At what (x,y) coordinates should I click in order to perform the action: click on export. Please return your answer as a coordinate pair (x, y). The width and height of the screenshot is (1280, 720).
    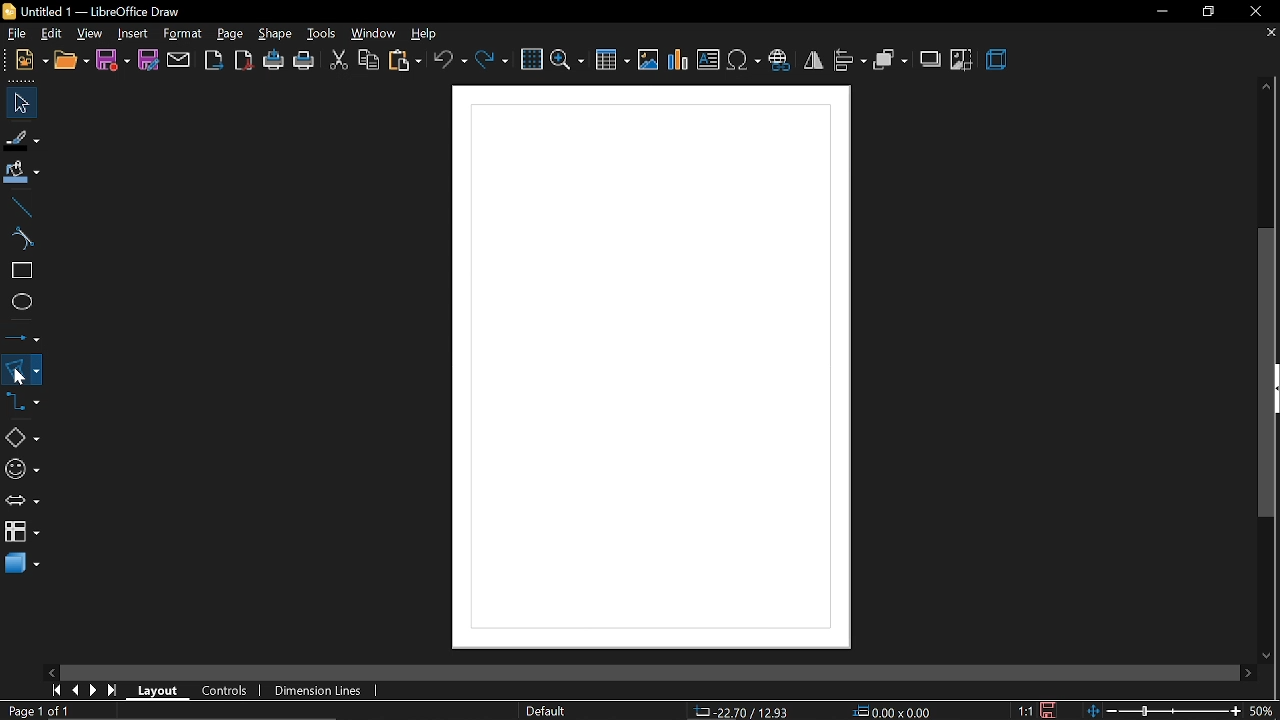
    Looking at the image, I should click on (213, 59).